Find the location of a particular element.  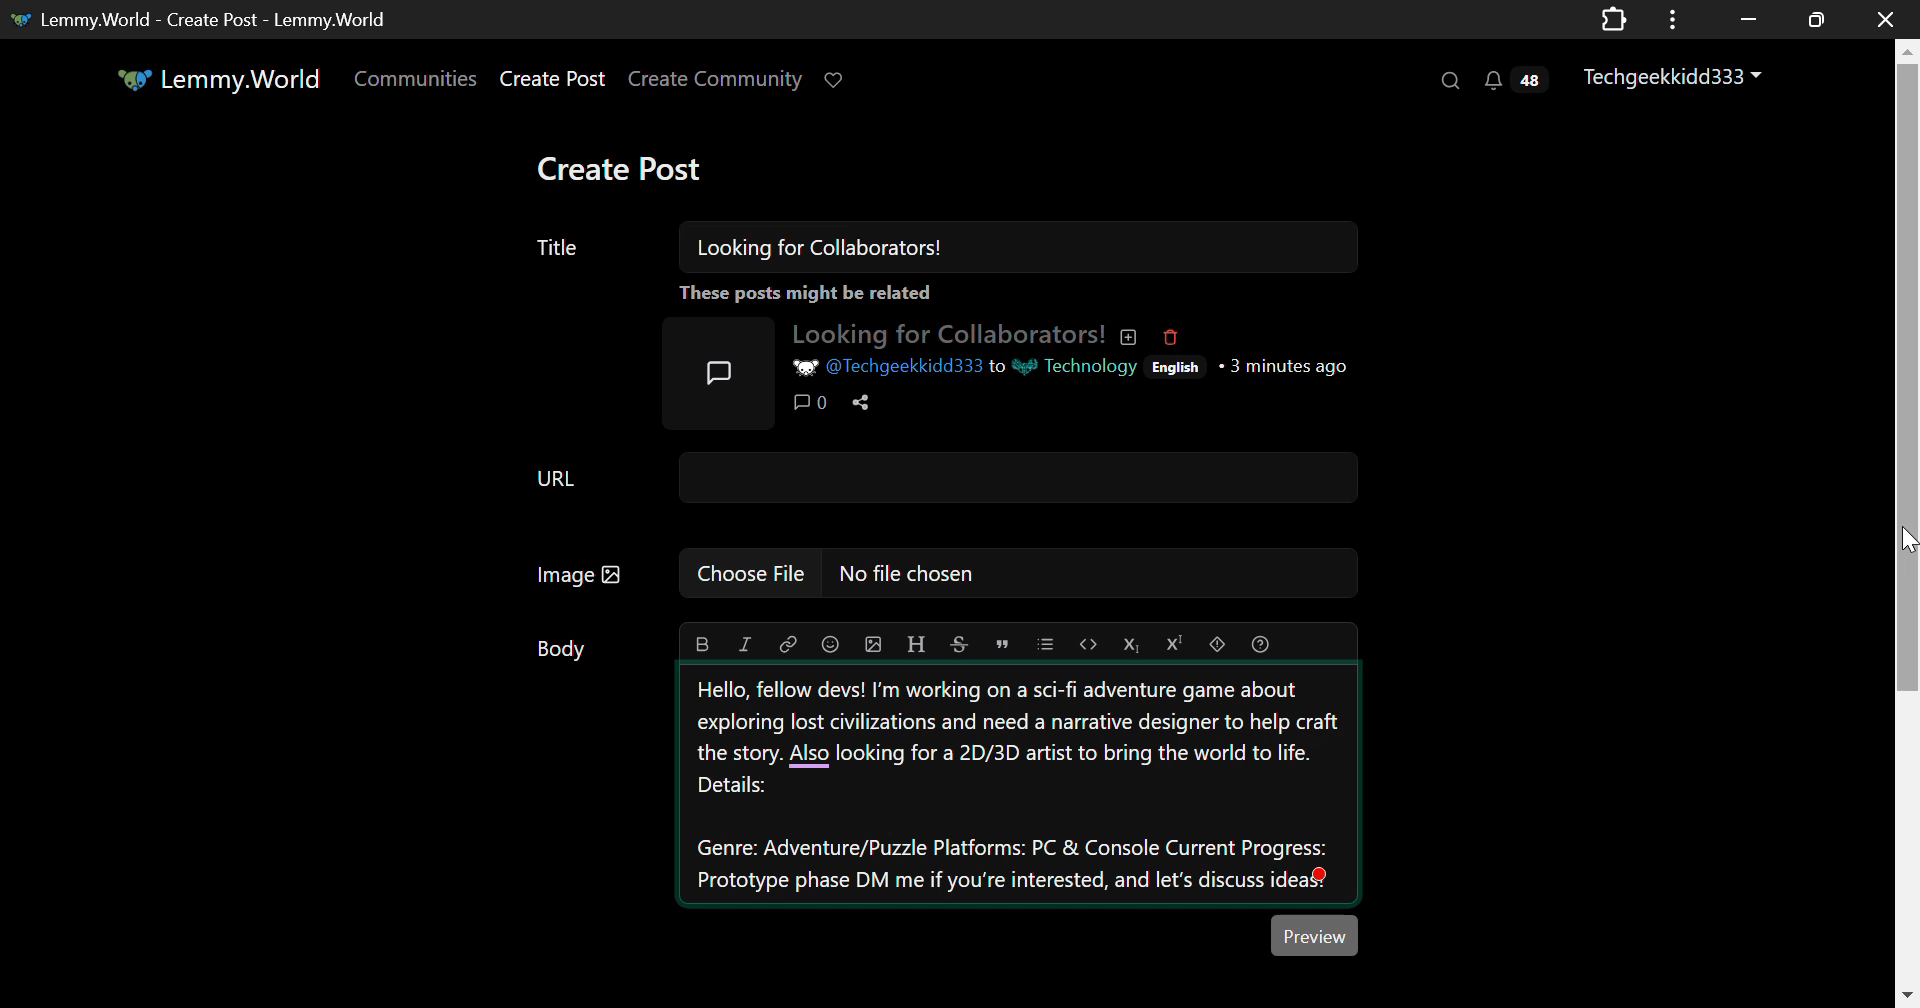

Image: No file chosen is located at coordinates (950, 573).